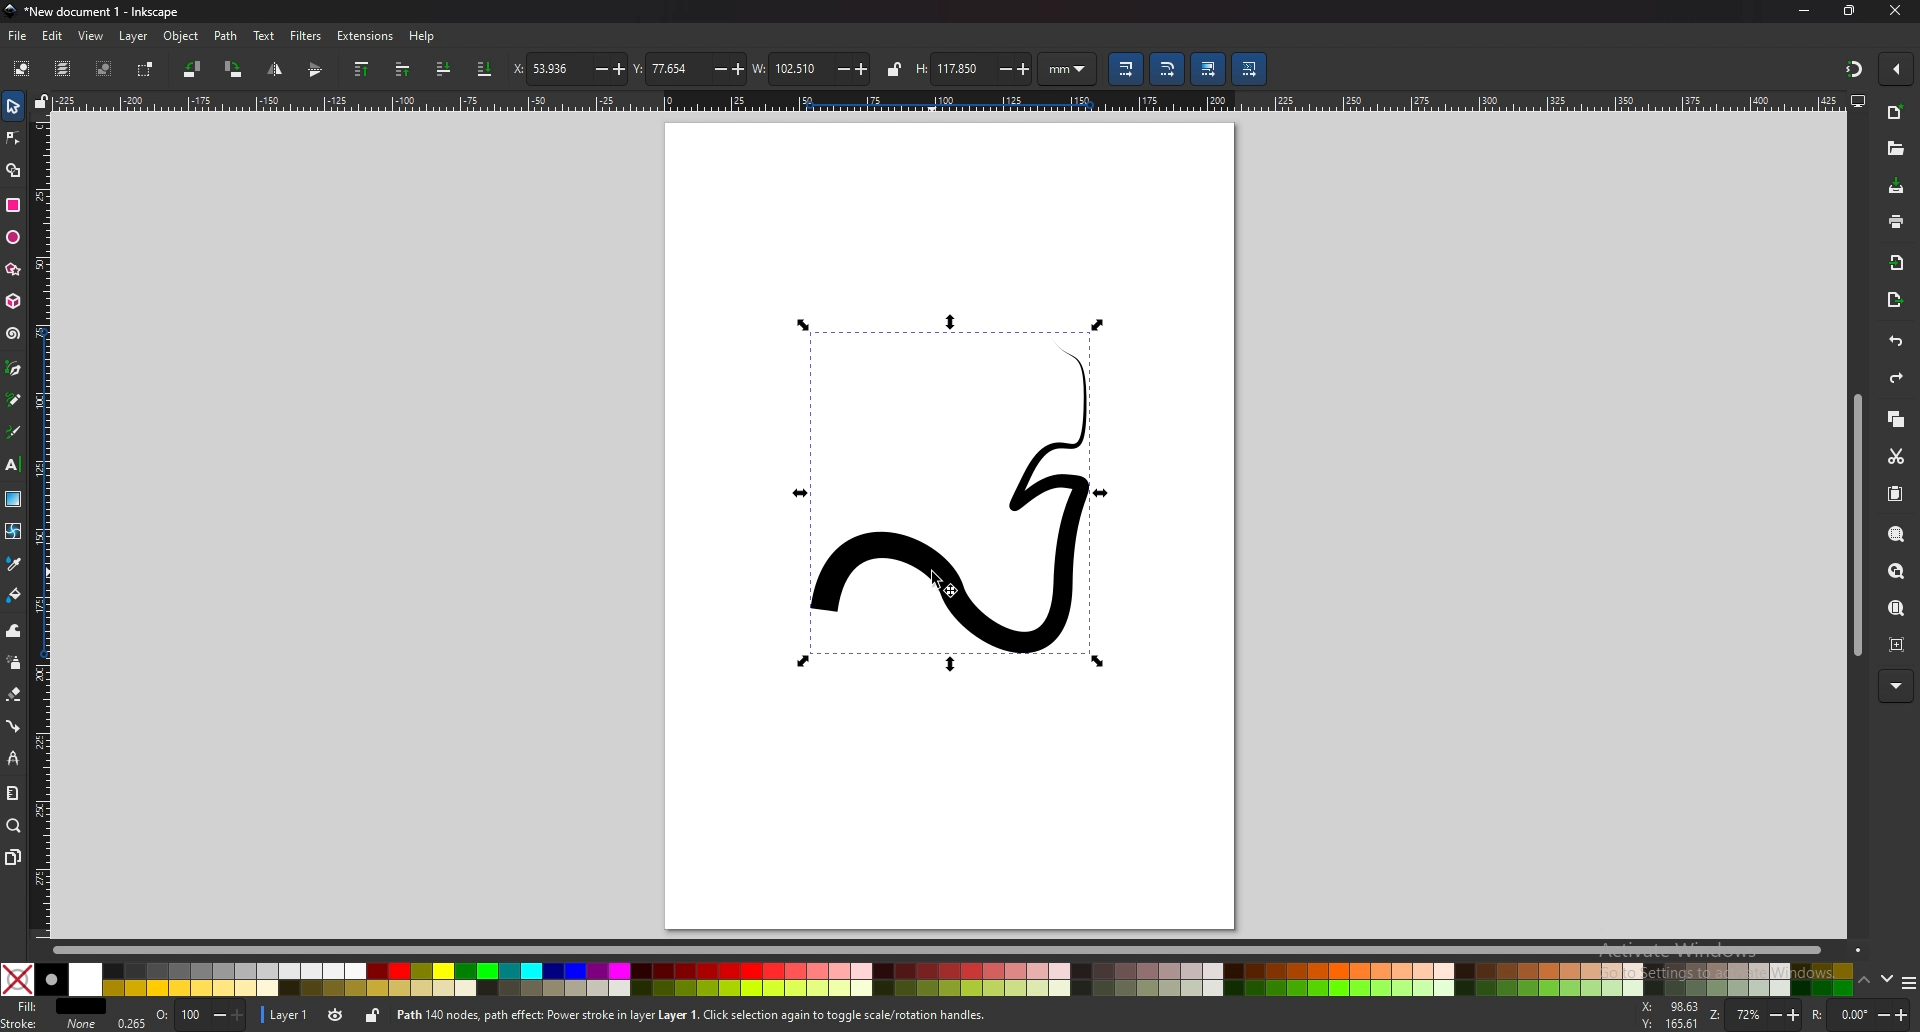 Image resolution: width=1920 pixels, height=1032 pixels. I want to click on cut, so click(1896, 458).